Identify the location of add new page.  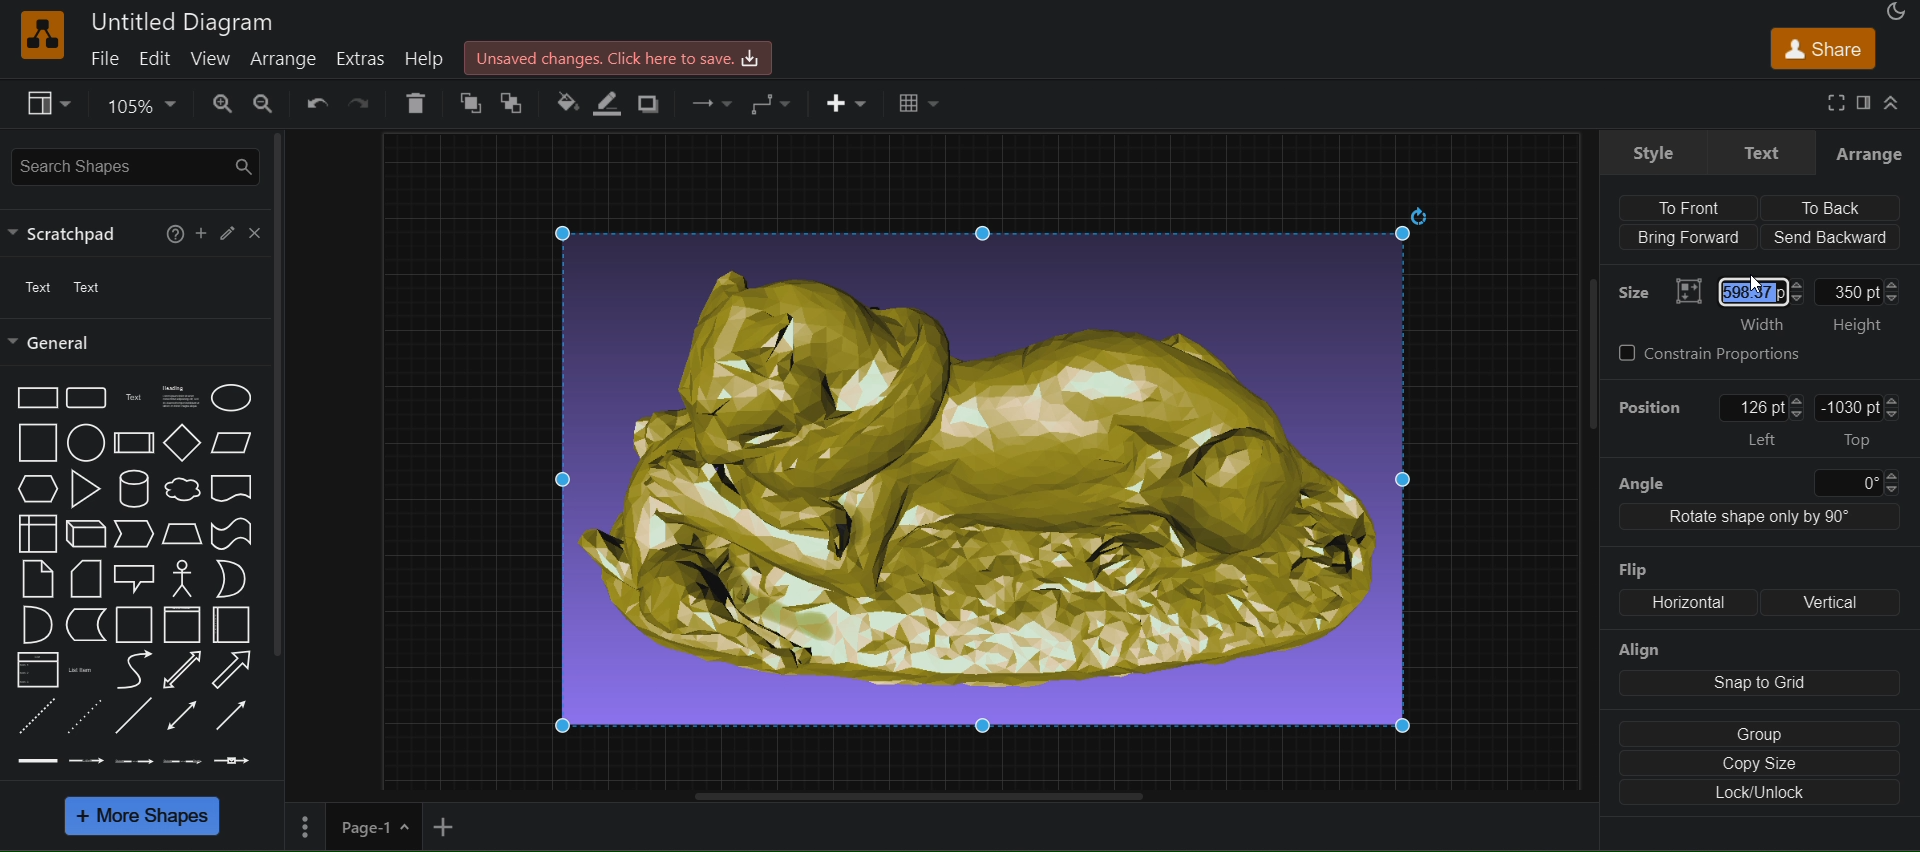
(452, 828).